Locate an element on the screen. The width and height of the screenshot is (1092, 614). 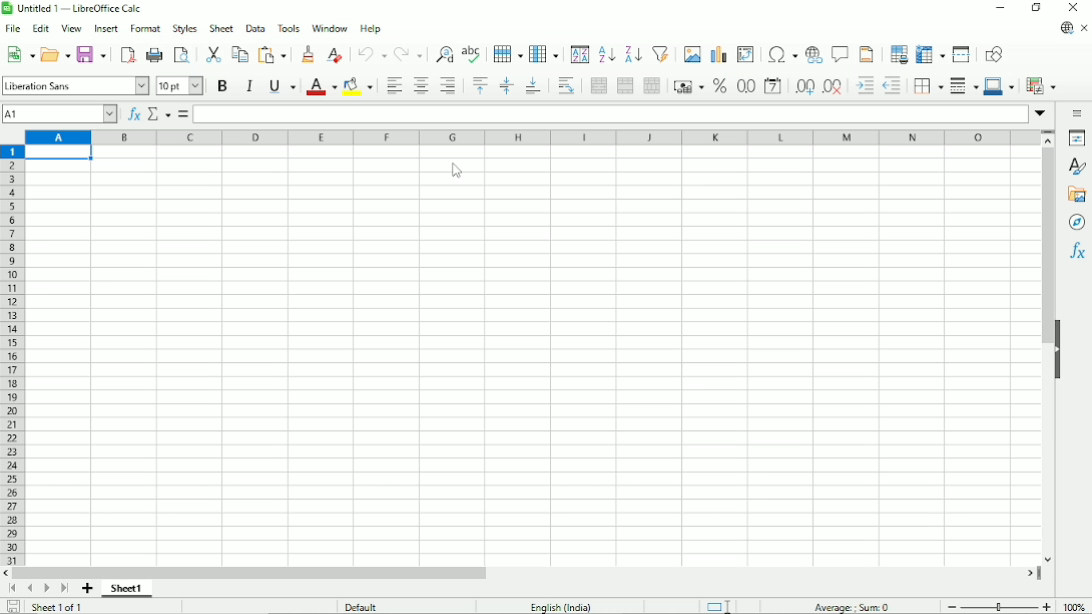
Close is located at coordinates (1075, 7).